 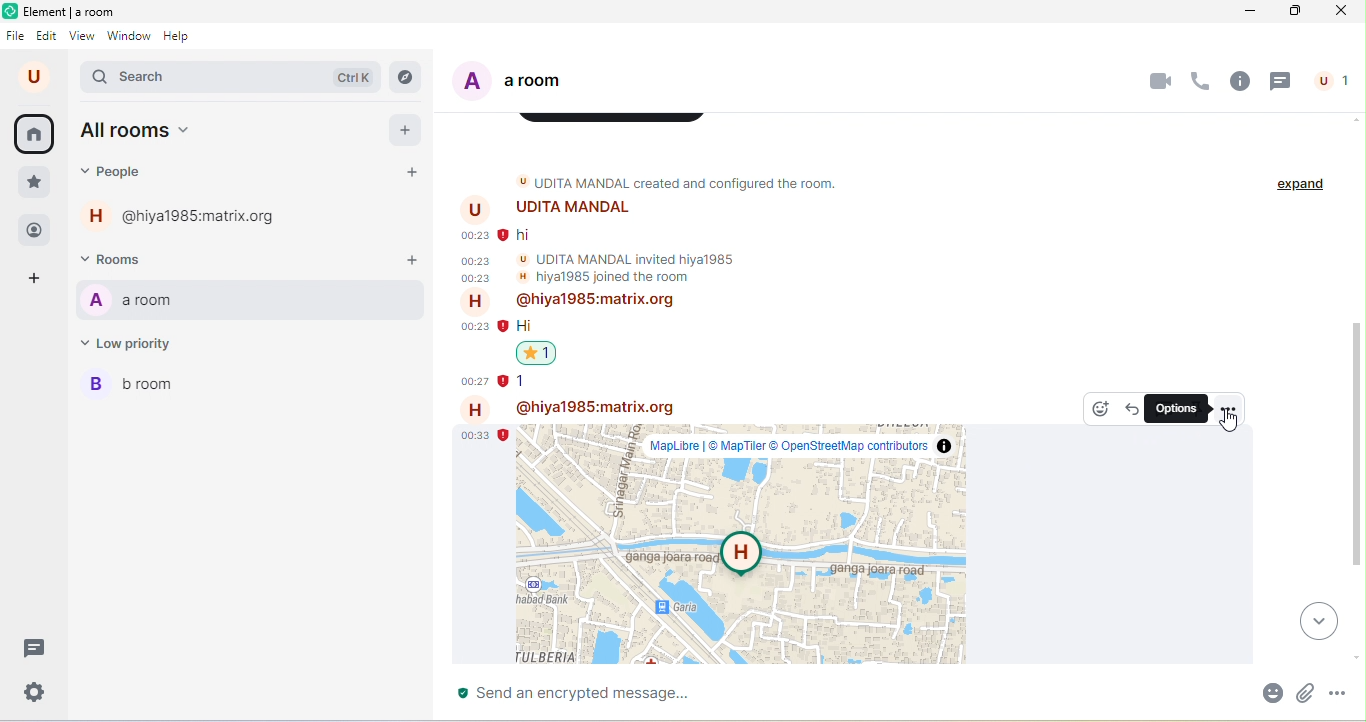 What do you see at coordinates (1329, 81) in the screenshot?
I see `people` at bounding box center [1329, 81].